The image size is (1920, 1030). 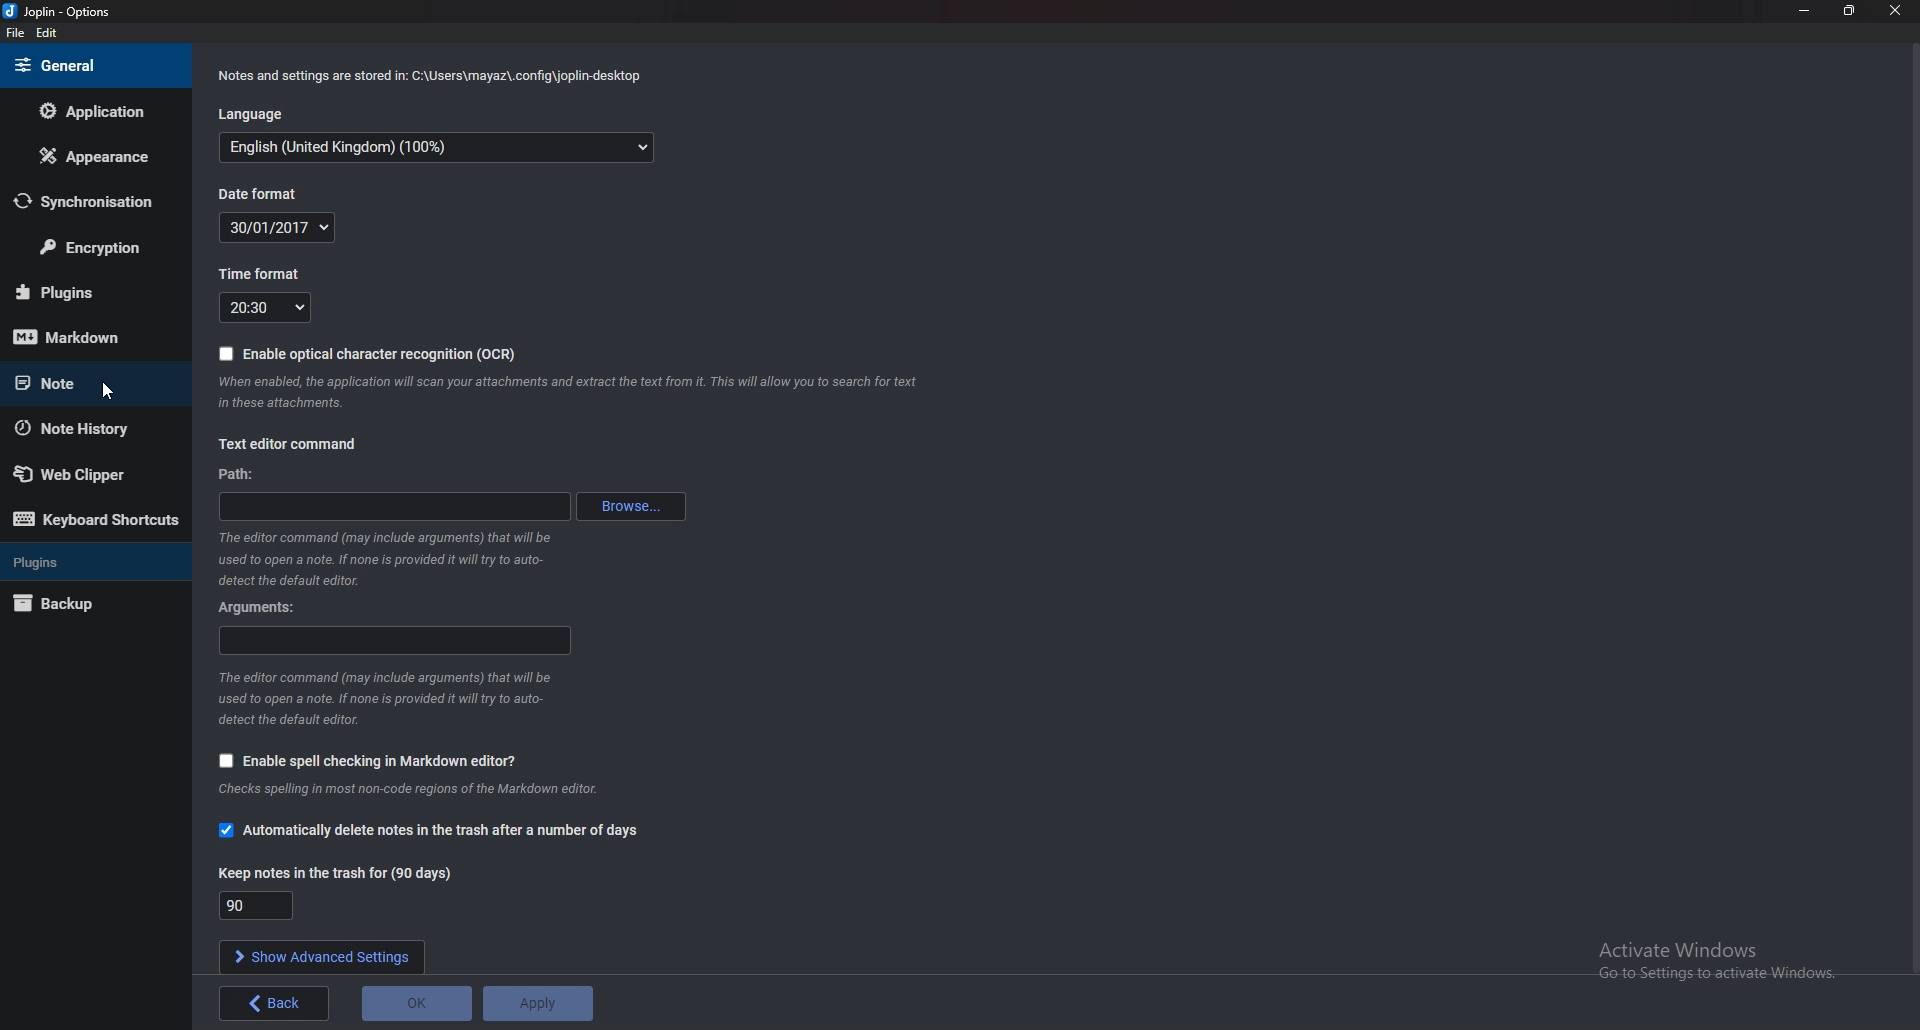 What do you see at coordinates (434, 76) in the screenshot?
I see `Notes and settings are stored in: C:\Users\mayaz\.config\joplin-desktop` at bounding box center [434, 76].